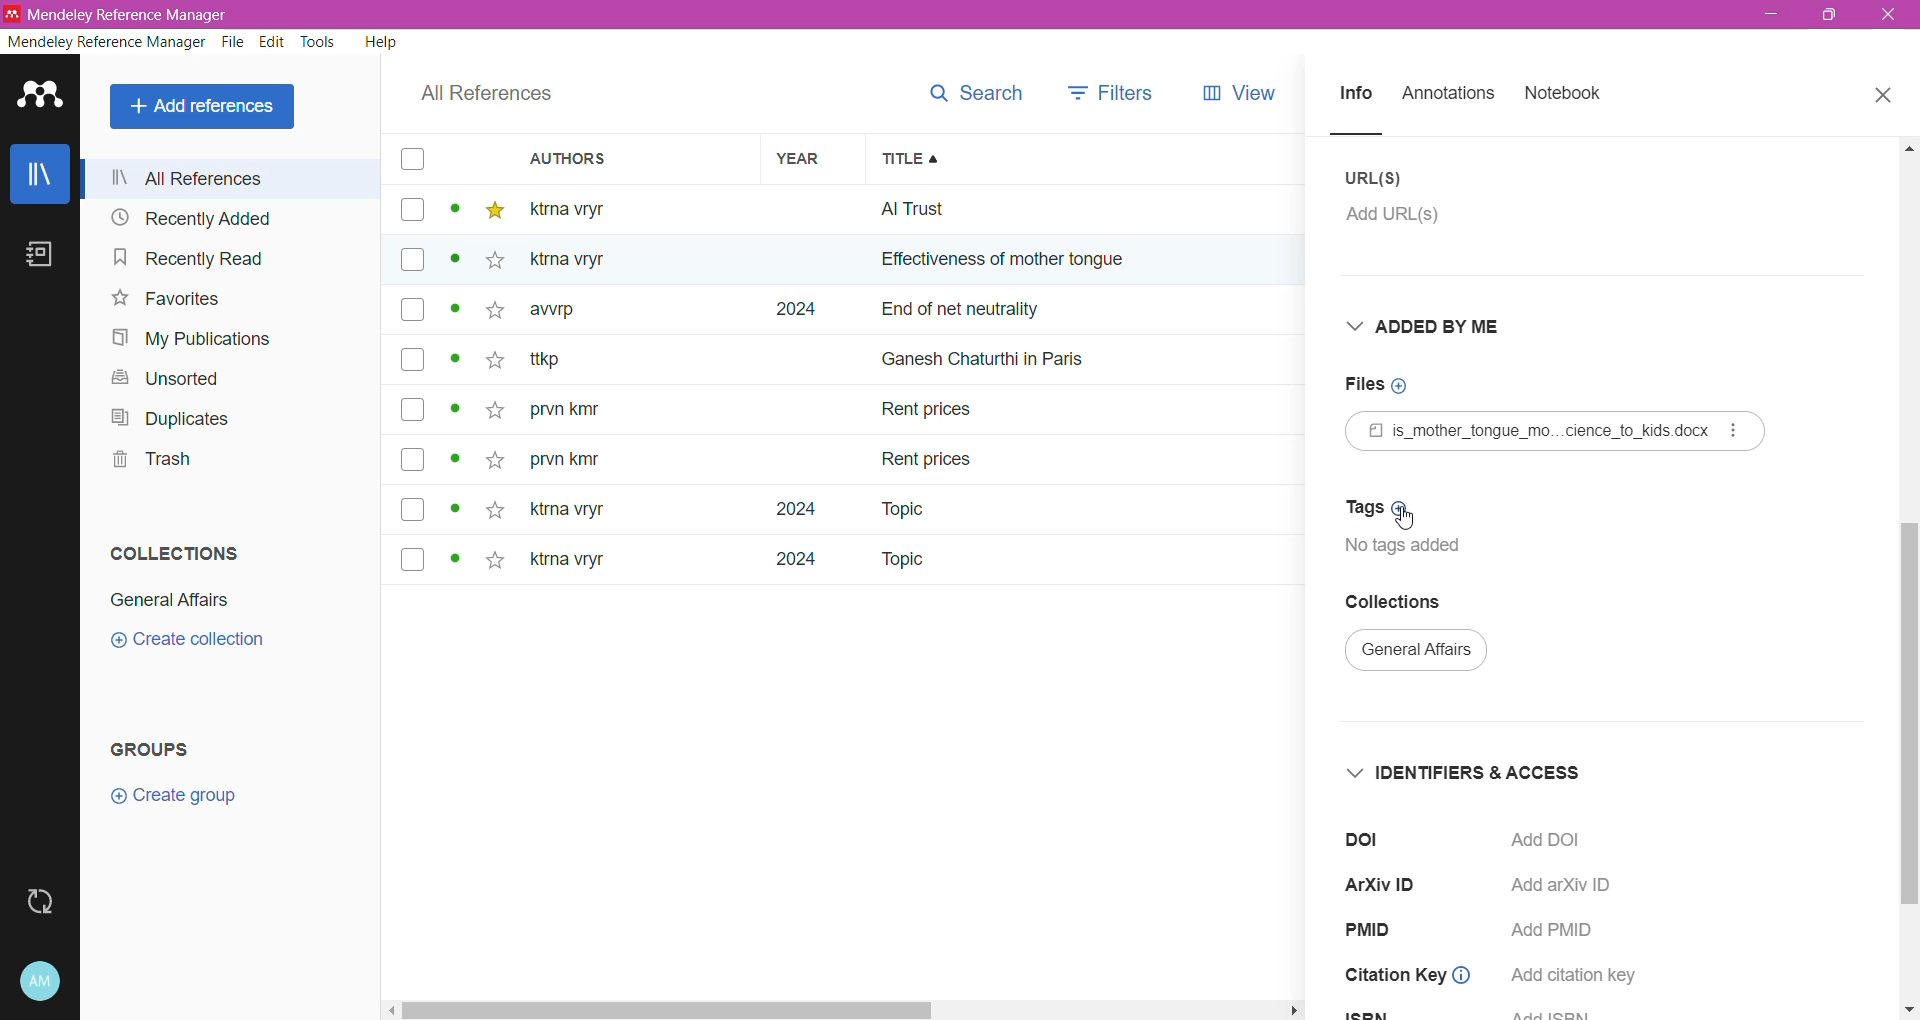  I want to click on Collections, so click(176, 552).